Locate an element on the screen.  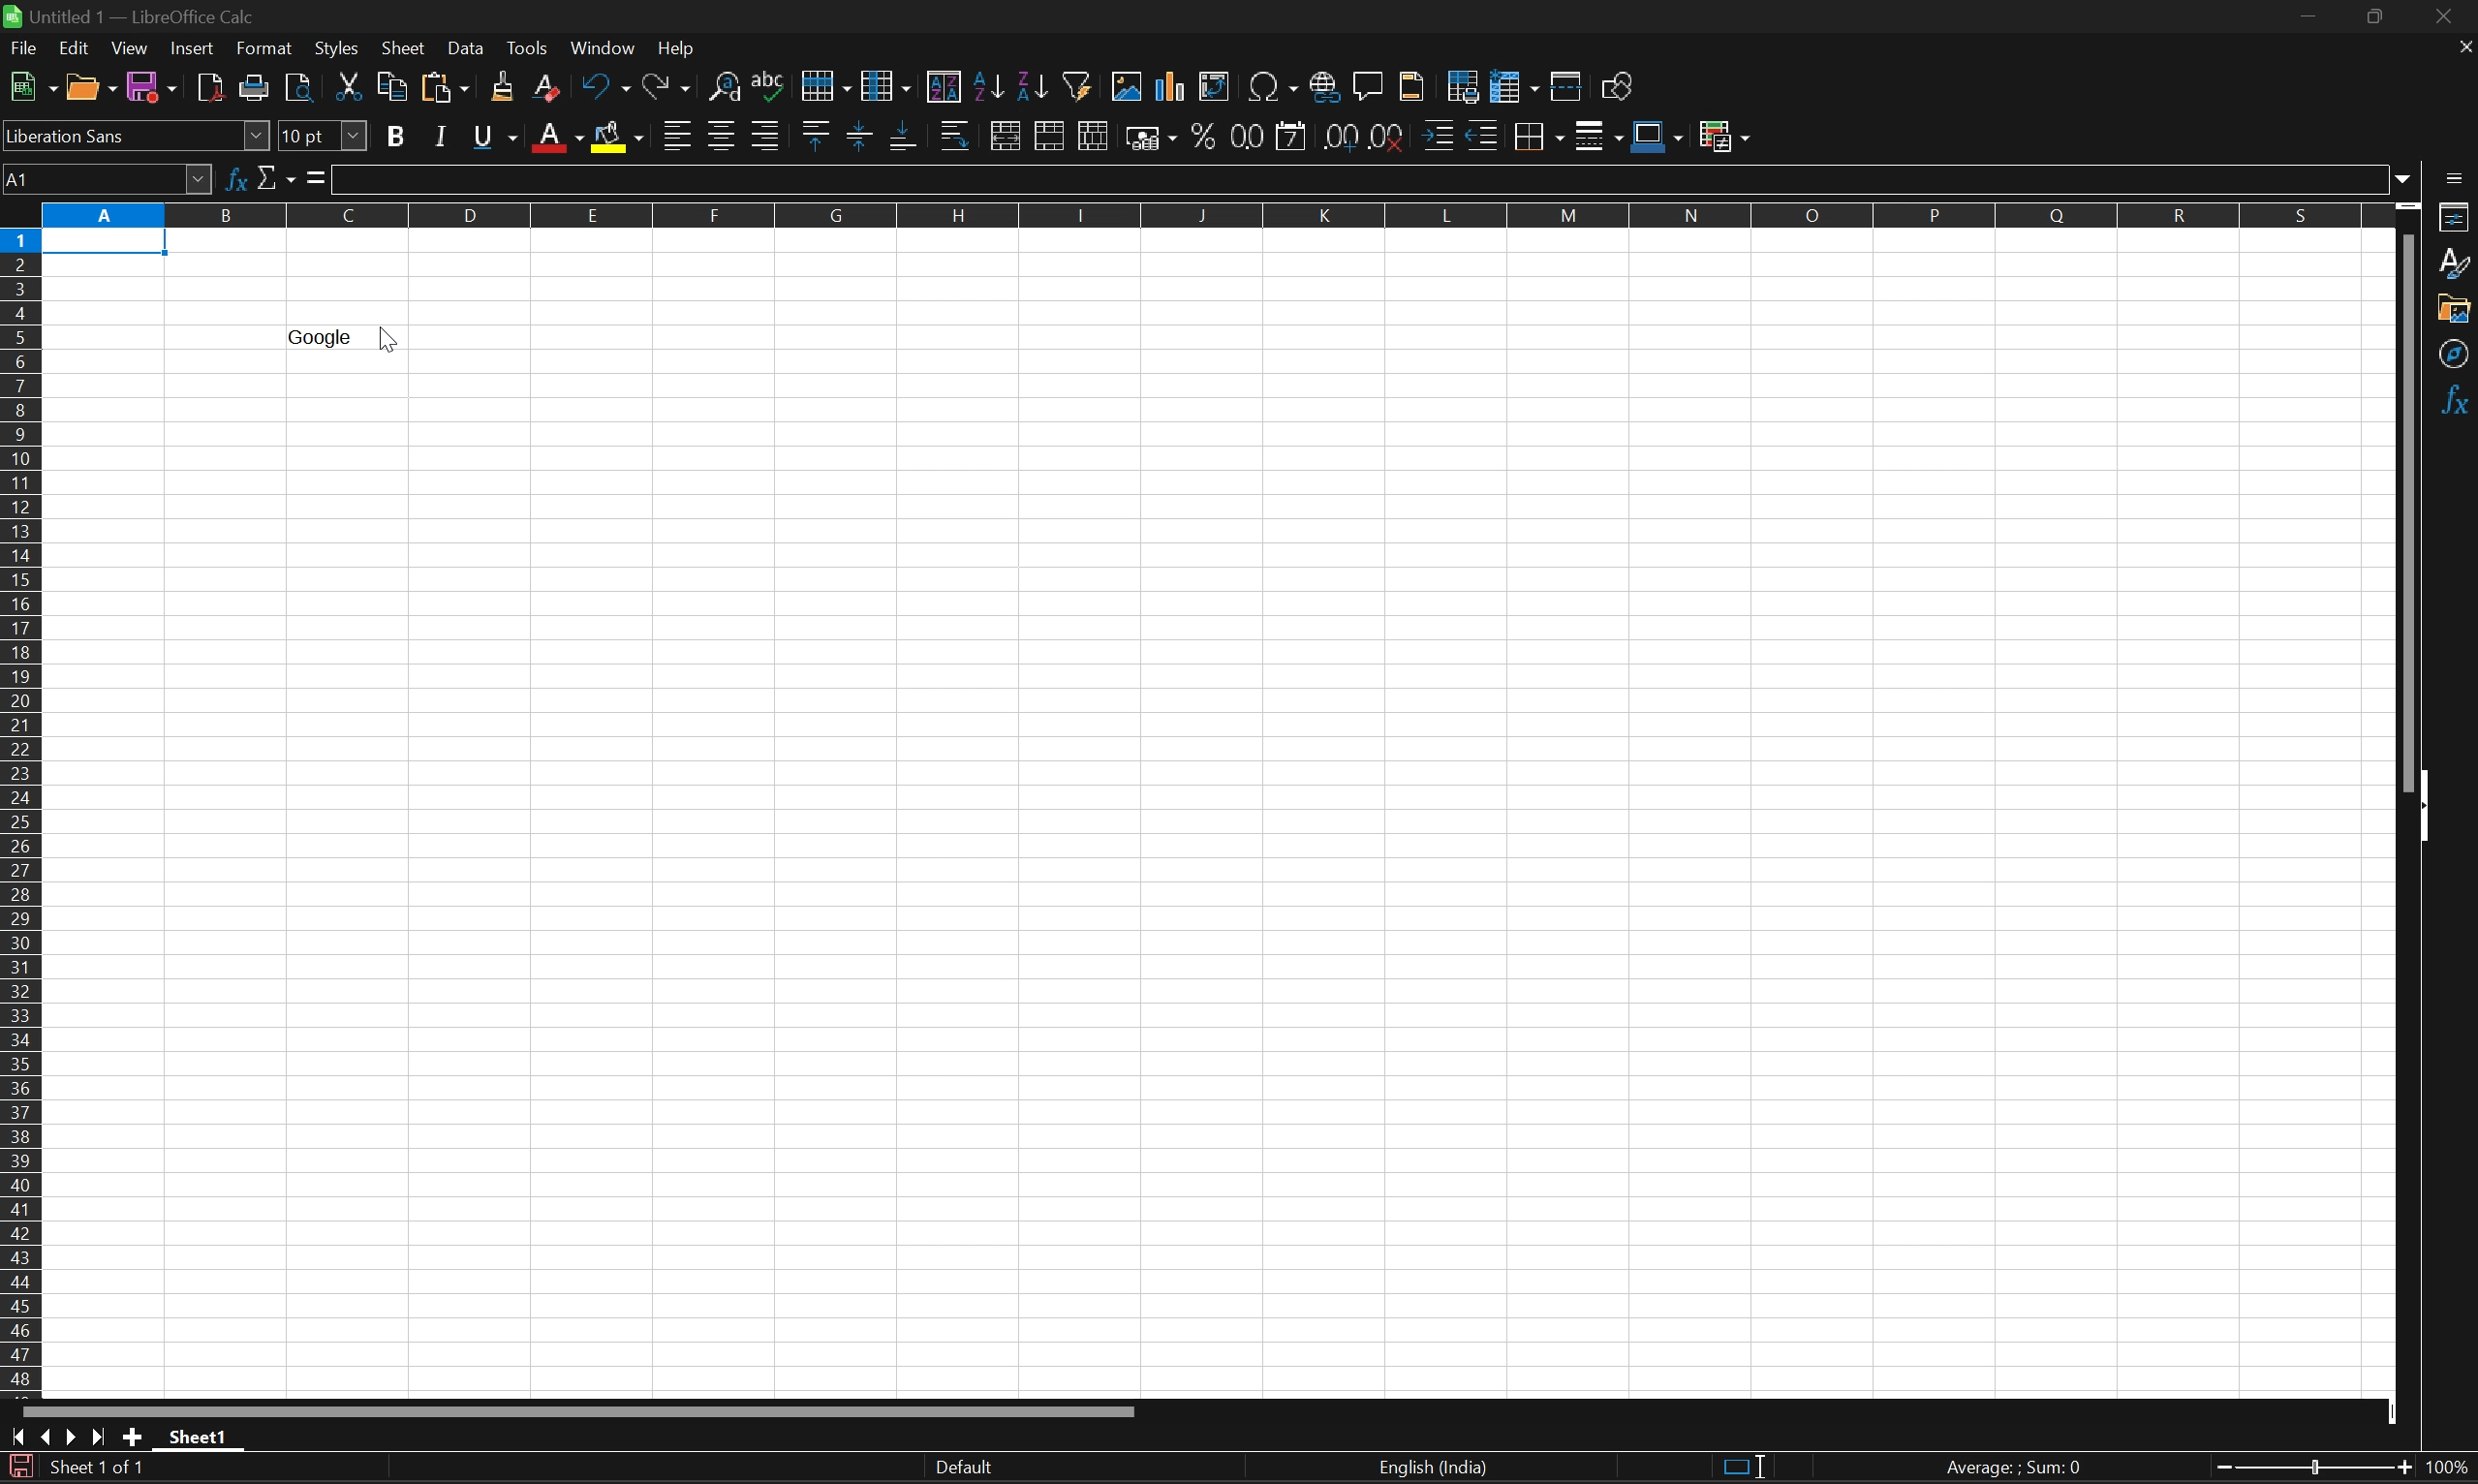
Restore down is located at coordinates (2375, 19).